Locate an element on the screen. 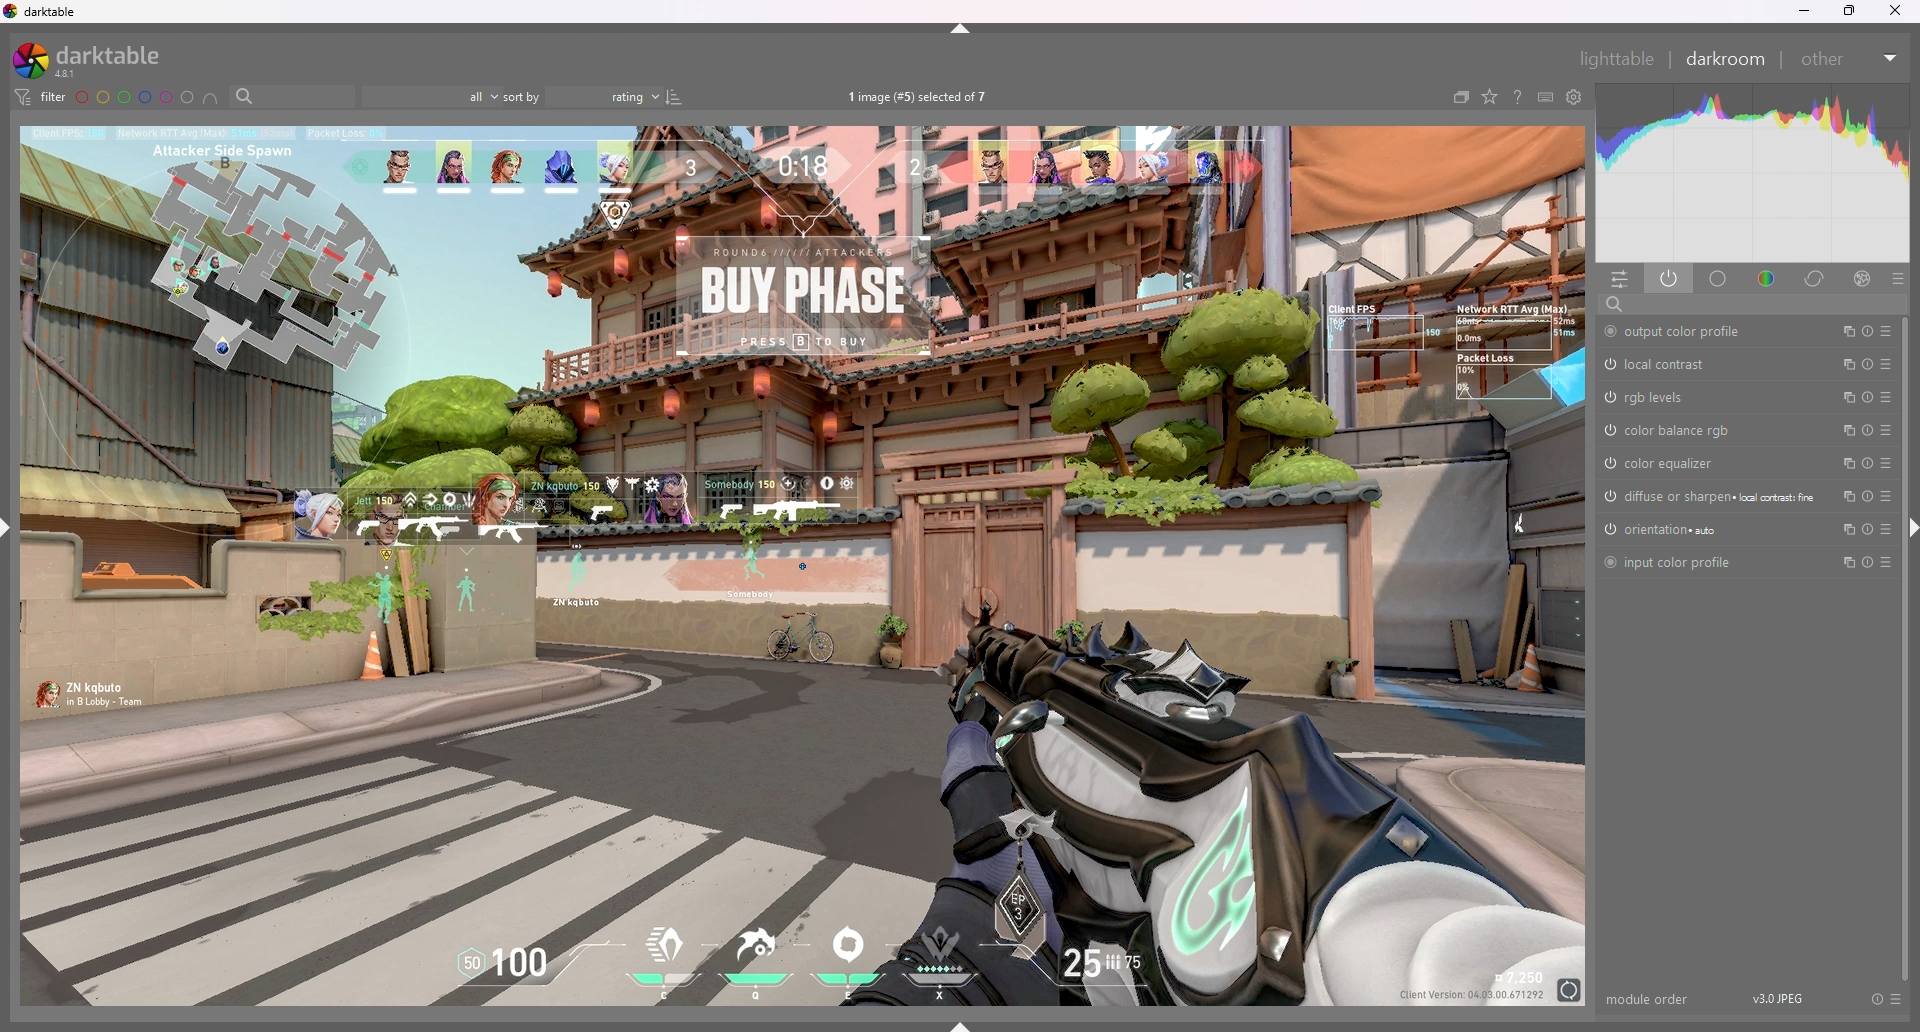 This screenshot has height=1032, width=1920. images selected is located at coordinates (921, 97).